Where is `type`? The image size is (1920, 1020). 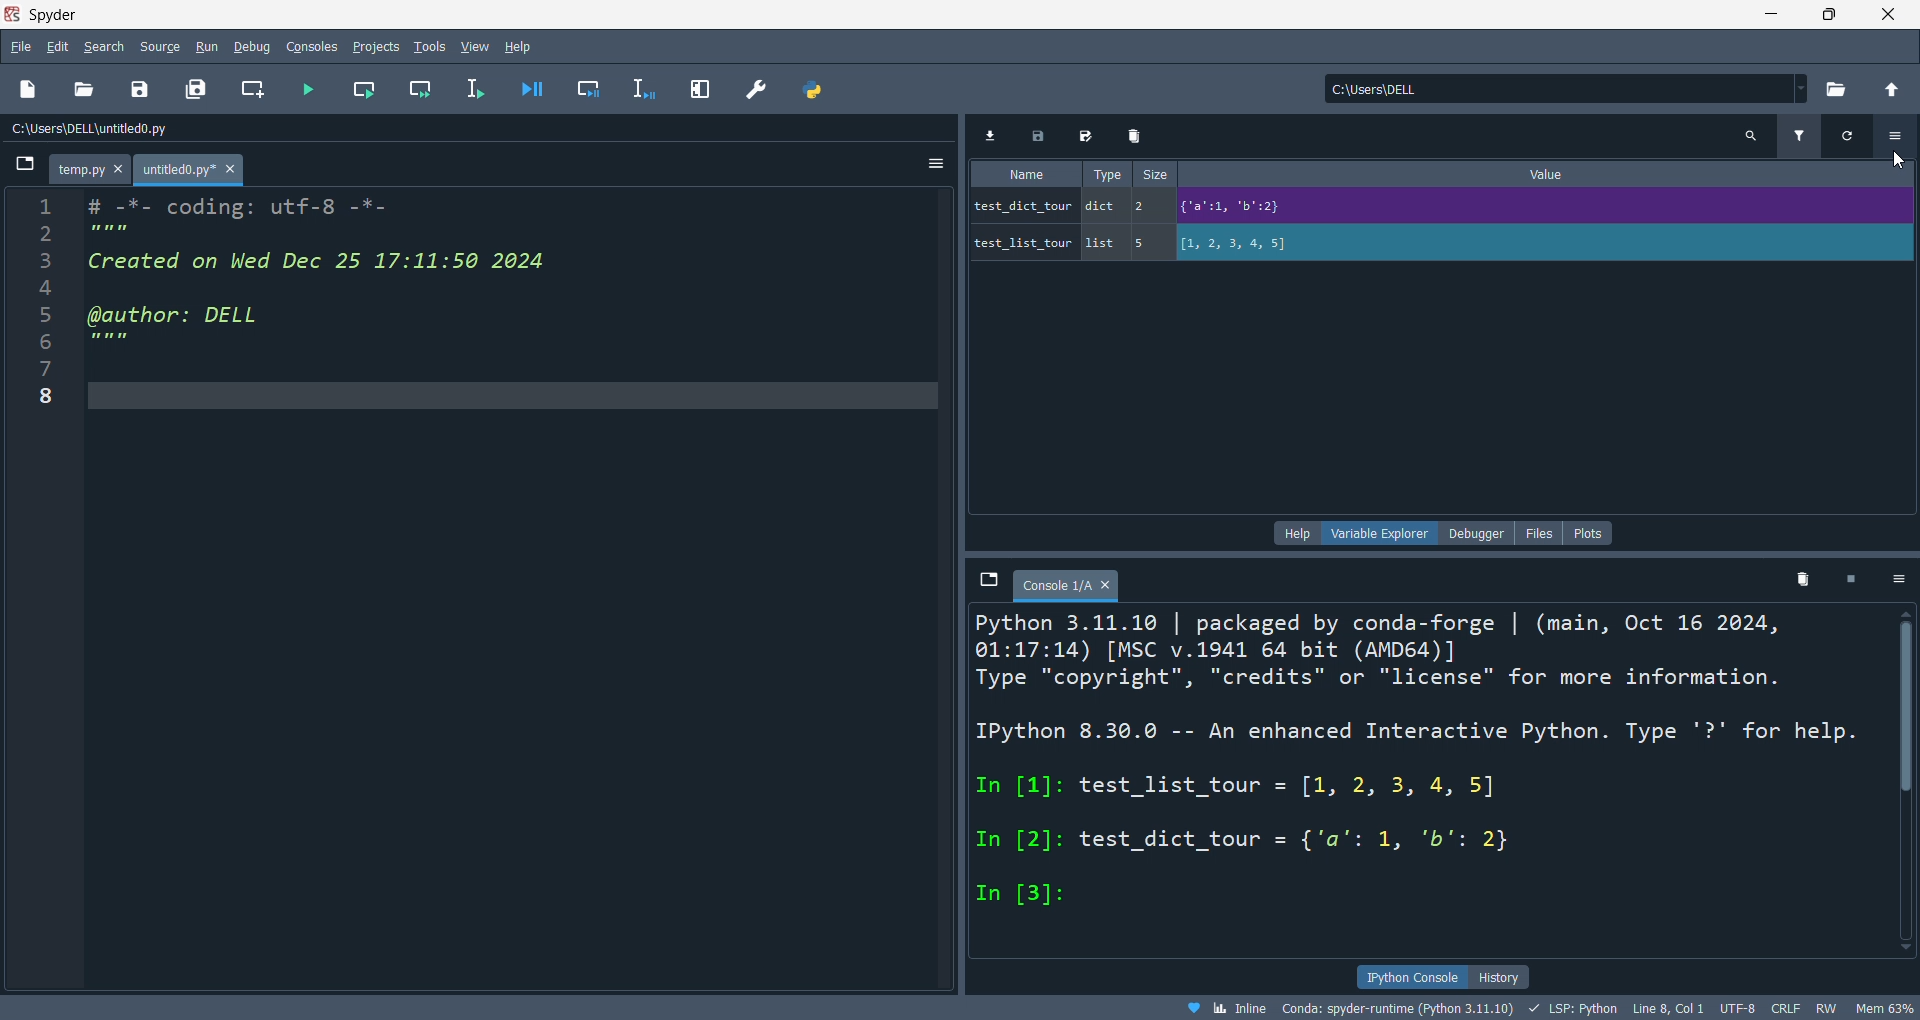 type is located at coordinates (1104, 175).